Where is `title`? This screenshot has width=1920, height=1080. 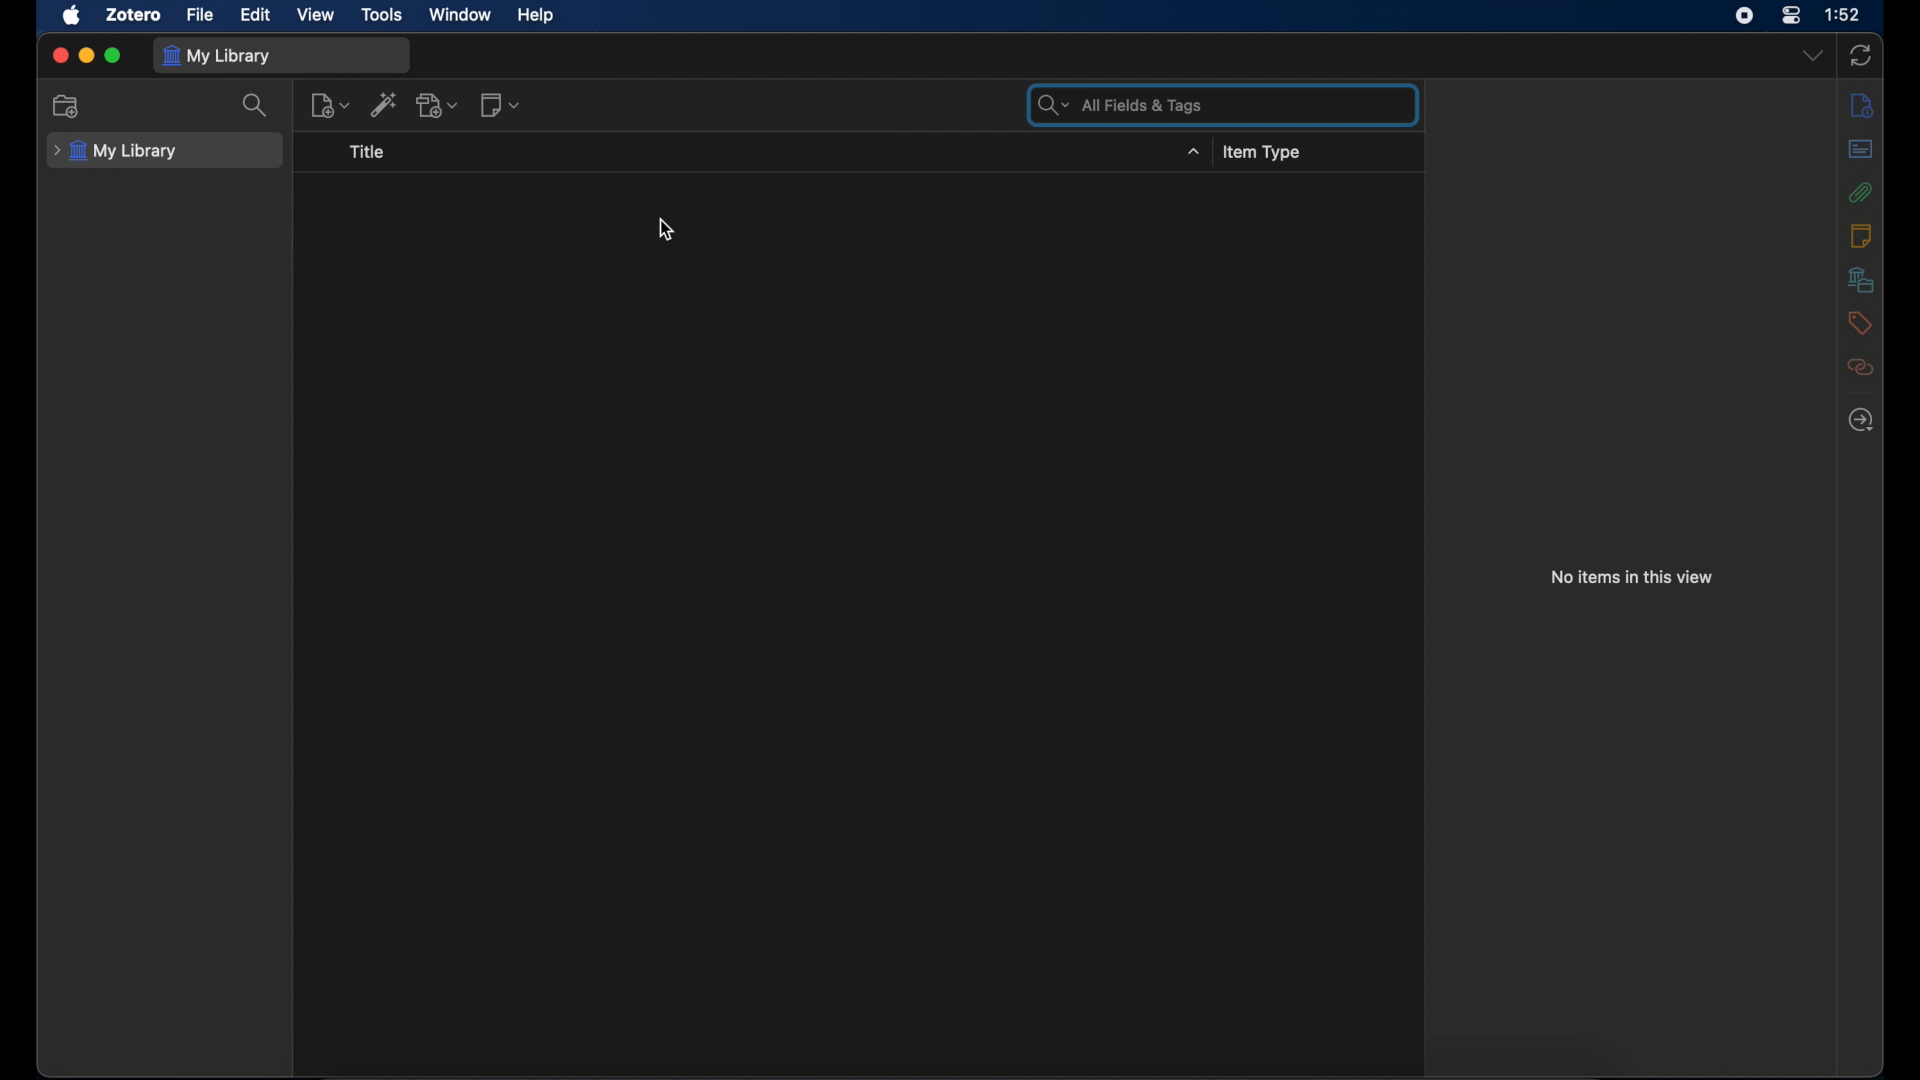 title is located at coordinates (370, 151).